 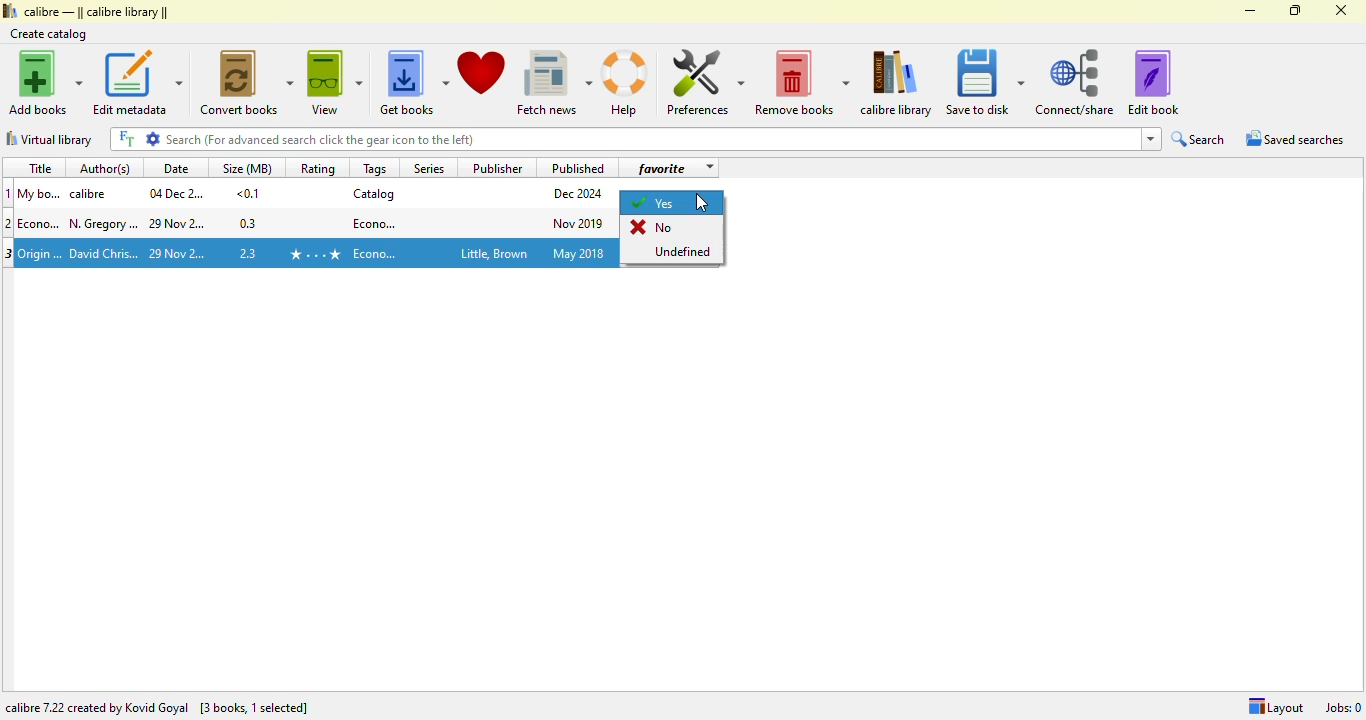 I want to click on calibre 7.22 created by Kovid Goyal, so click(x=97, y=708).